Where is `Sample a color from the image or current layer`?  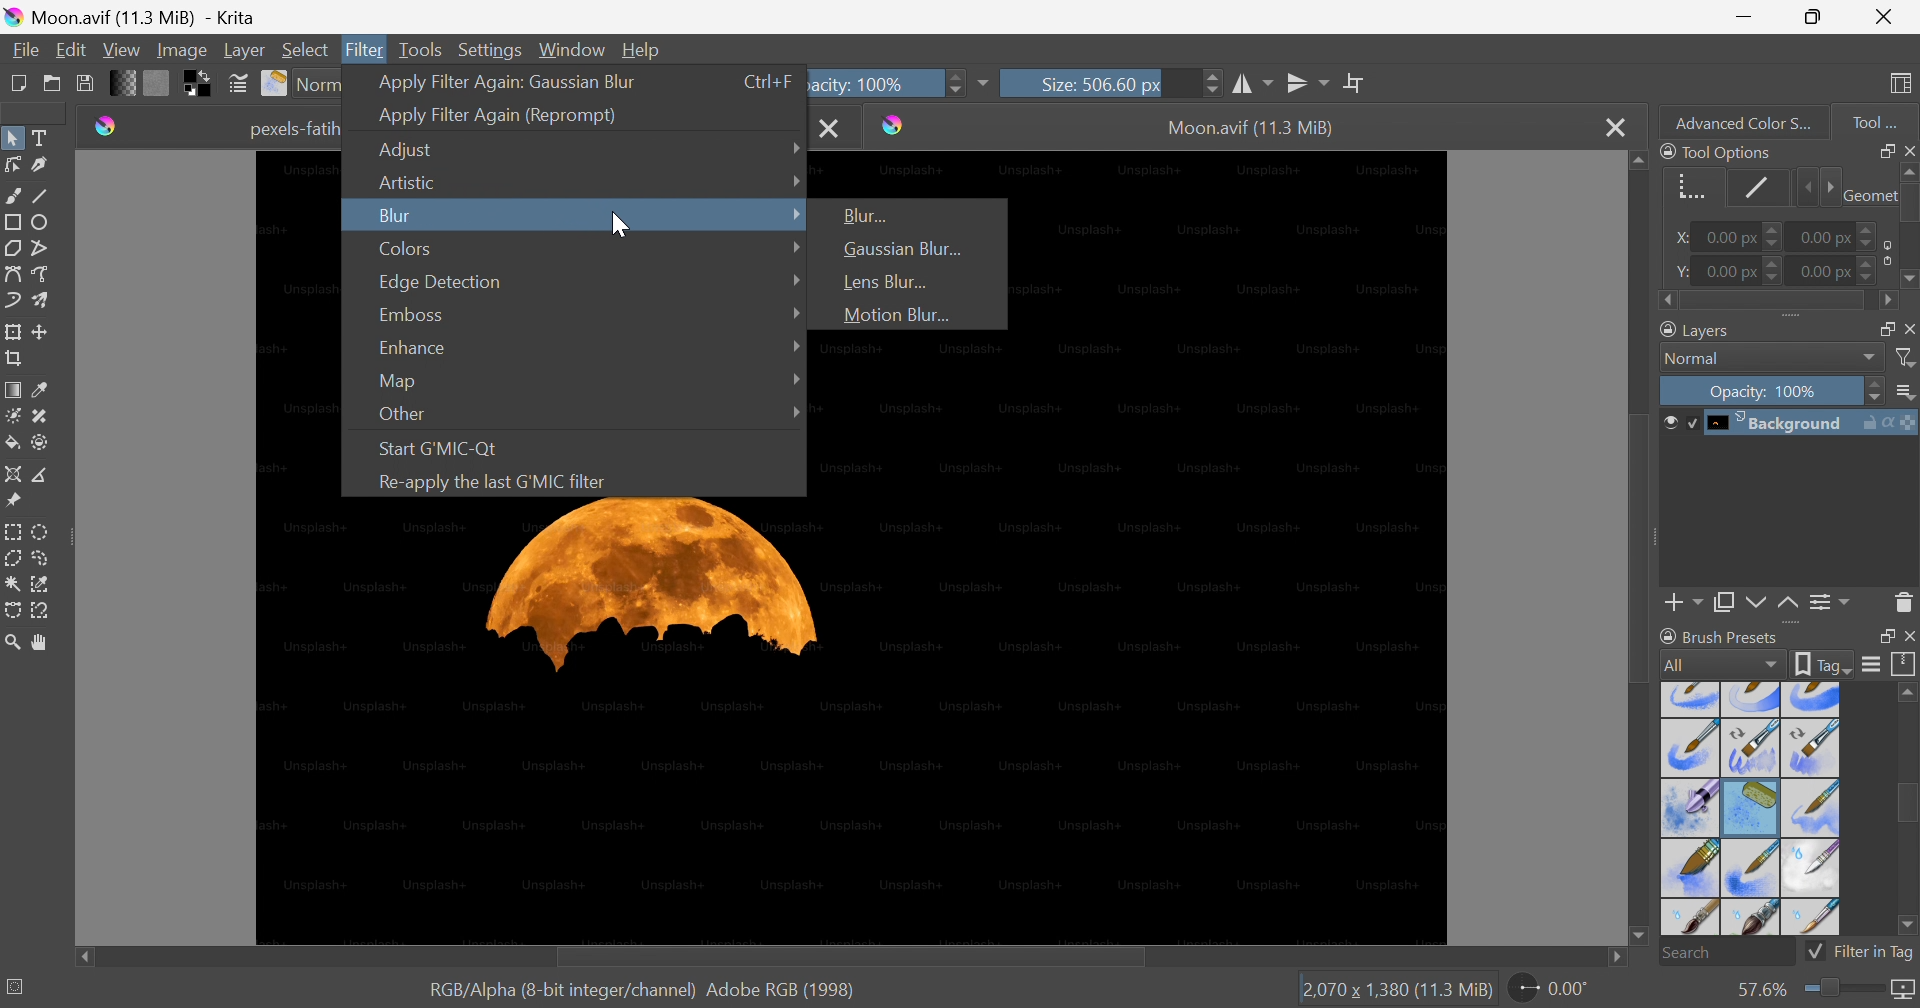
Sample a color from the image or current layer is located at coordinates (39, 386).